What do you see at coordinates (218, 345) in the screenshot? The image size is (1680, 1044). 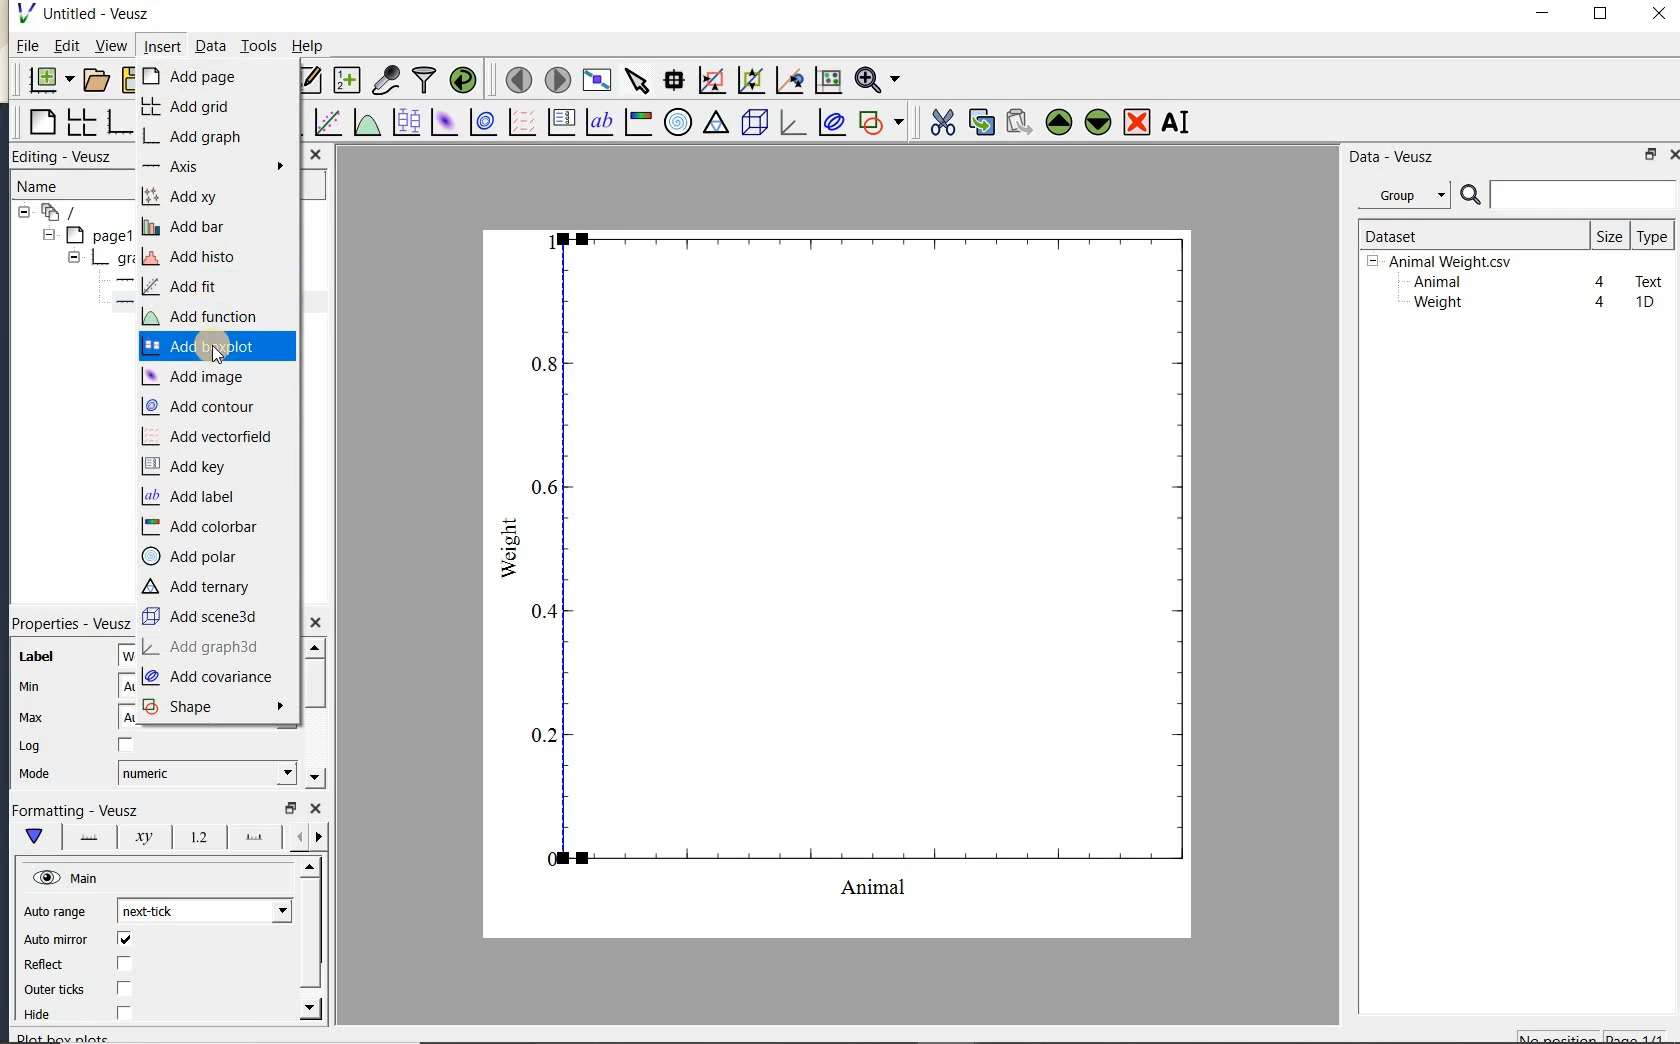 I see `add boxplot` at bounding box center [218, 345].